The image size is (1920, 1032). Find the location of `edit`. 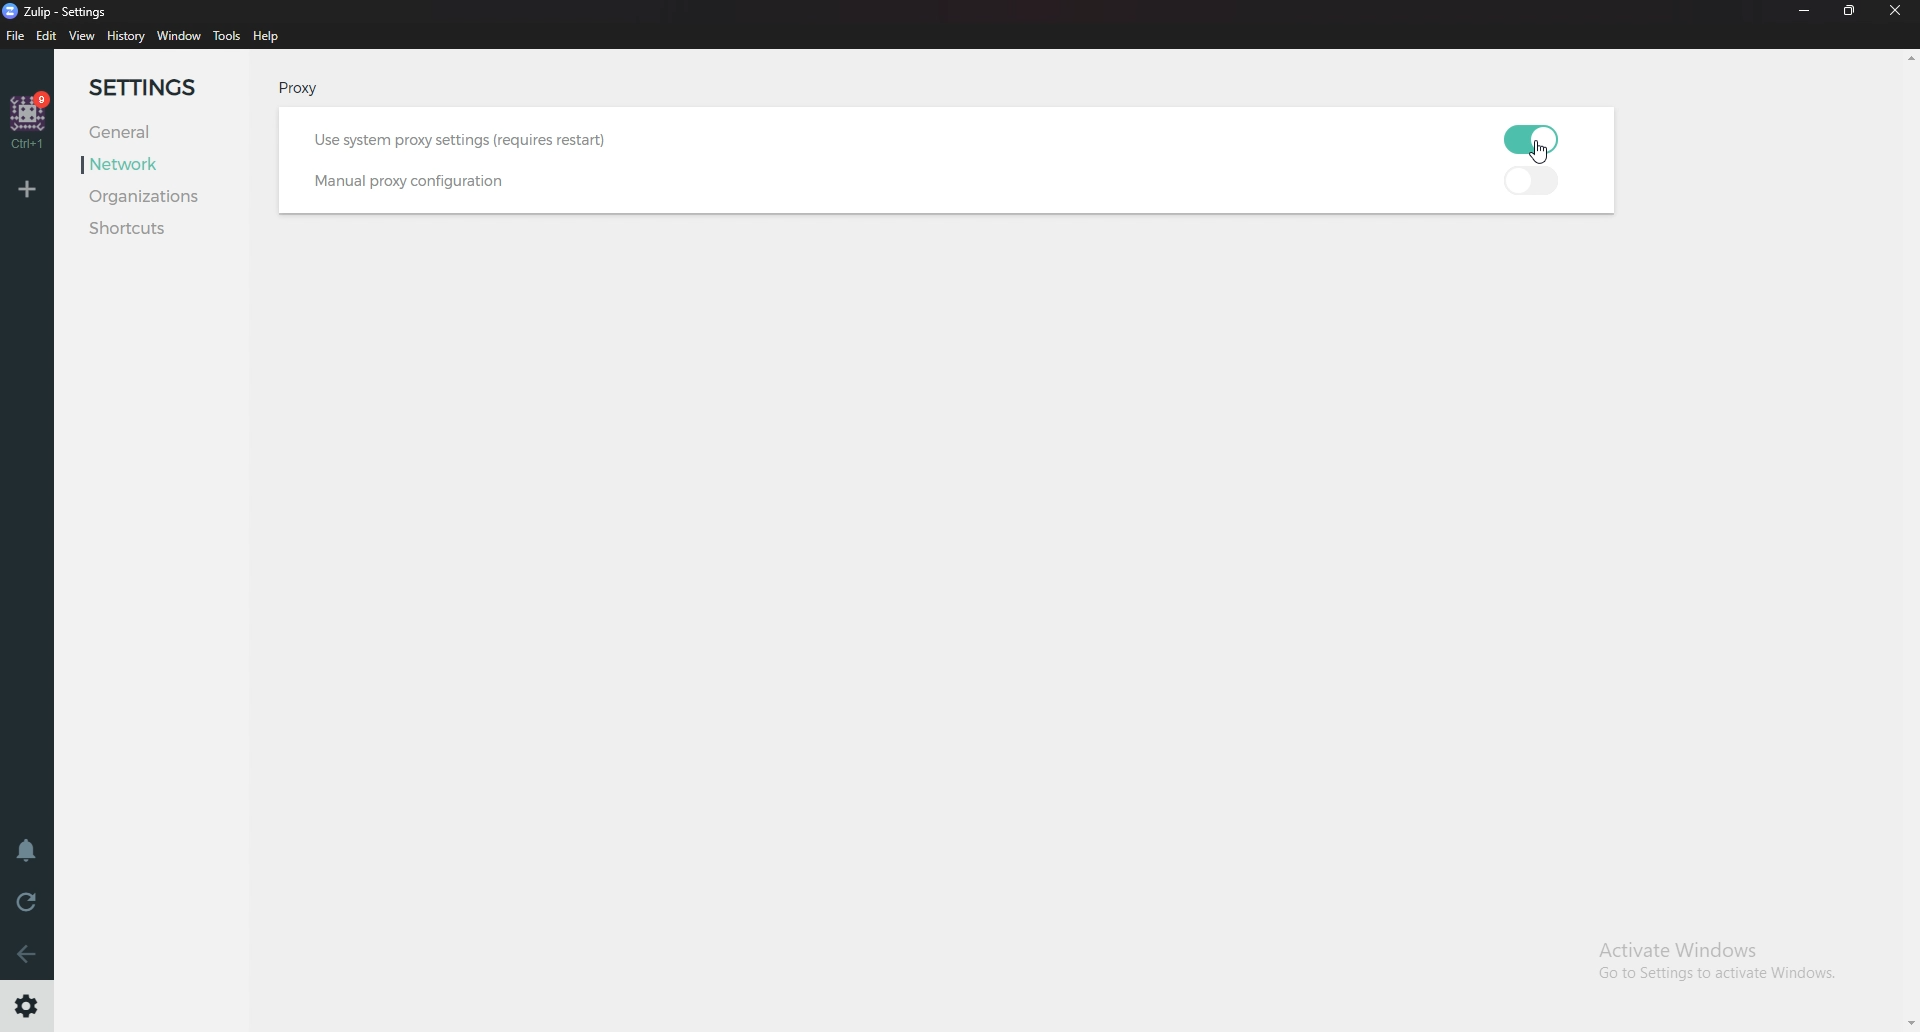

edit is located at coordinates (47, 36).